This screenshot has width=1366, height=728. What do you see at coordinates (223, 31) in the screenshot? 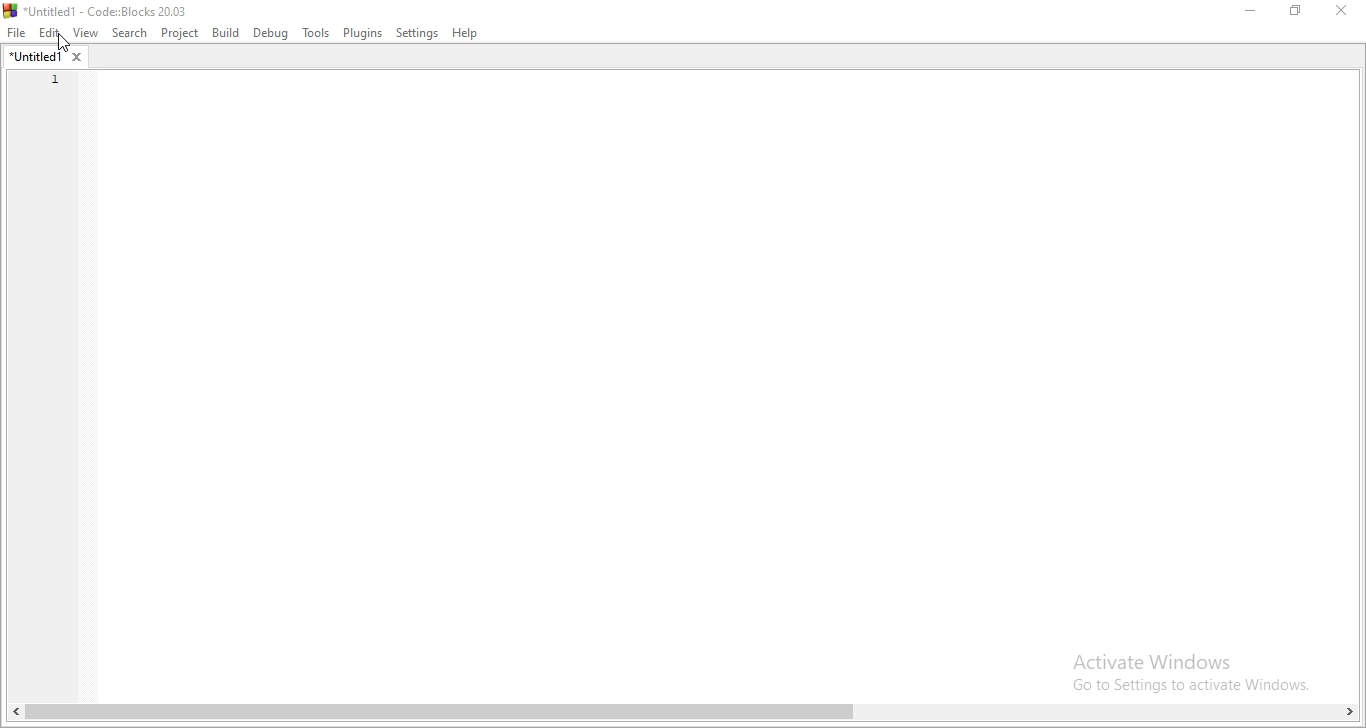
I see `Build ` at bounding box center [223, 31].